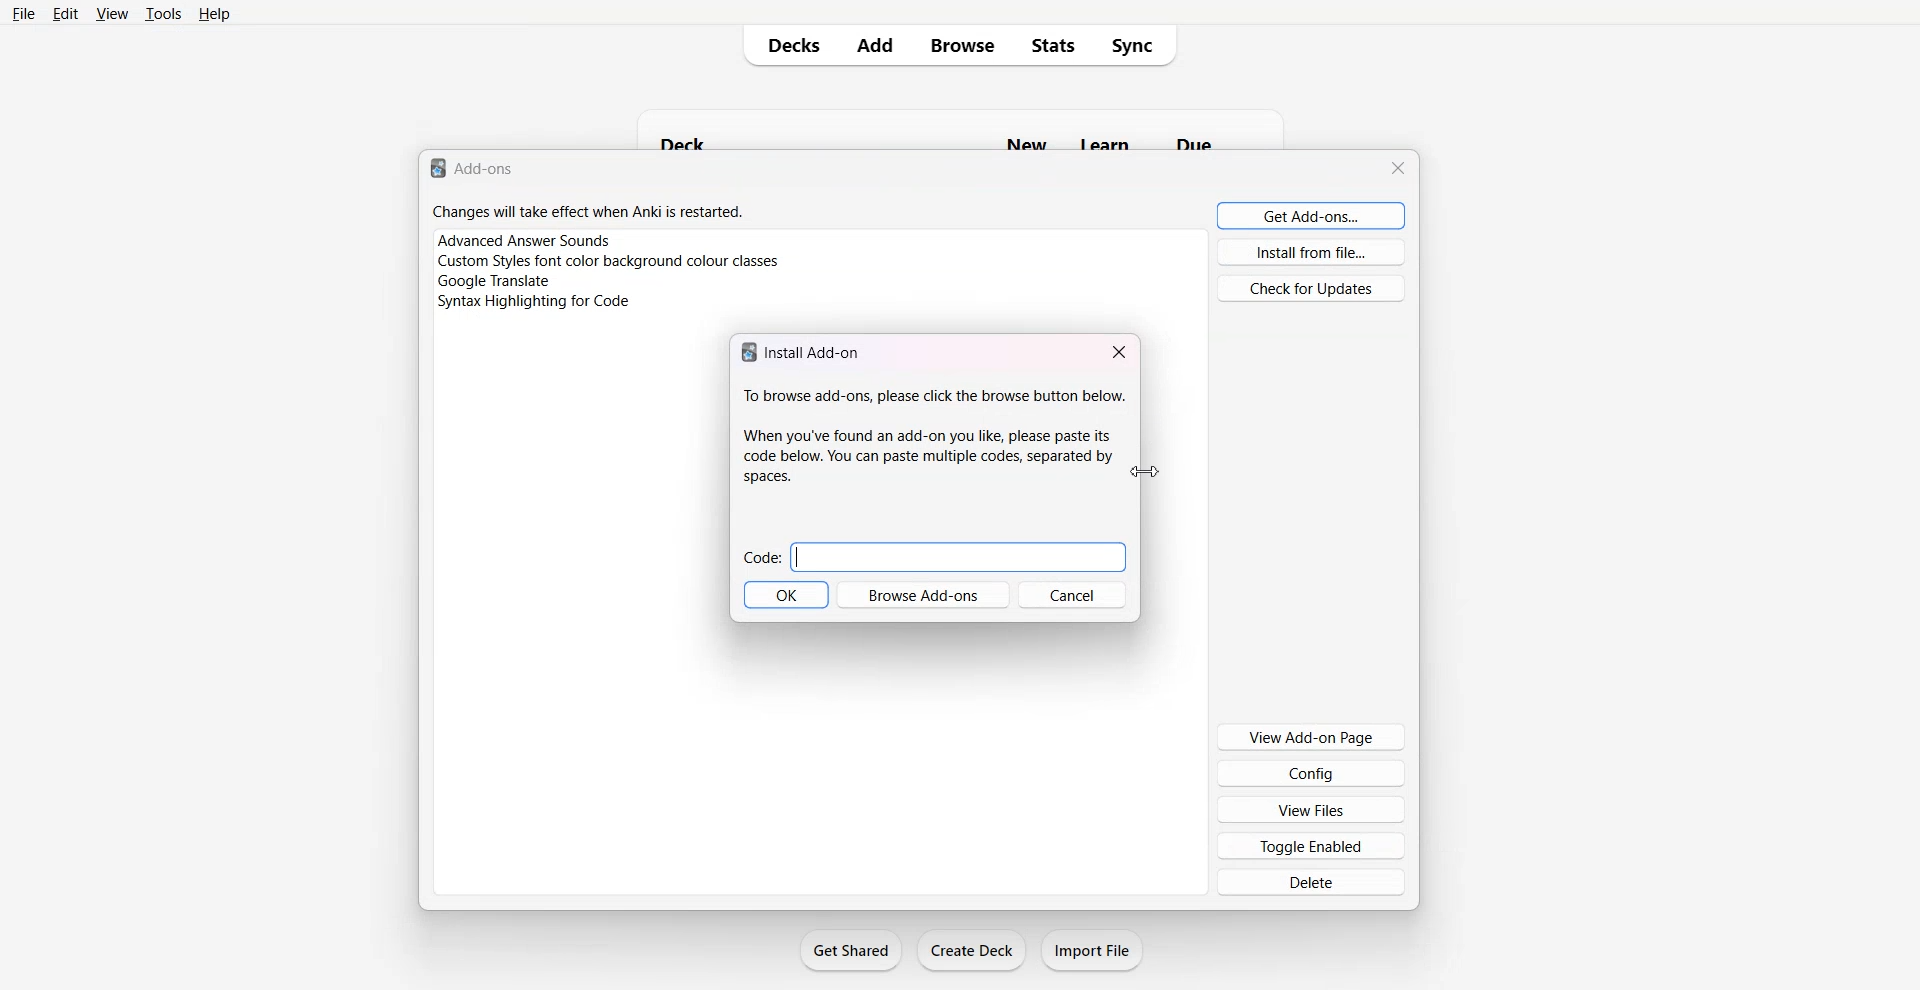 Image resolution: width=1920 pixels, height=990 pixels. I want to click on custom styles font color background colour classes, so click(610, 261).